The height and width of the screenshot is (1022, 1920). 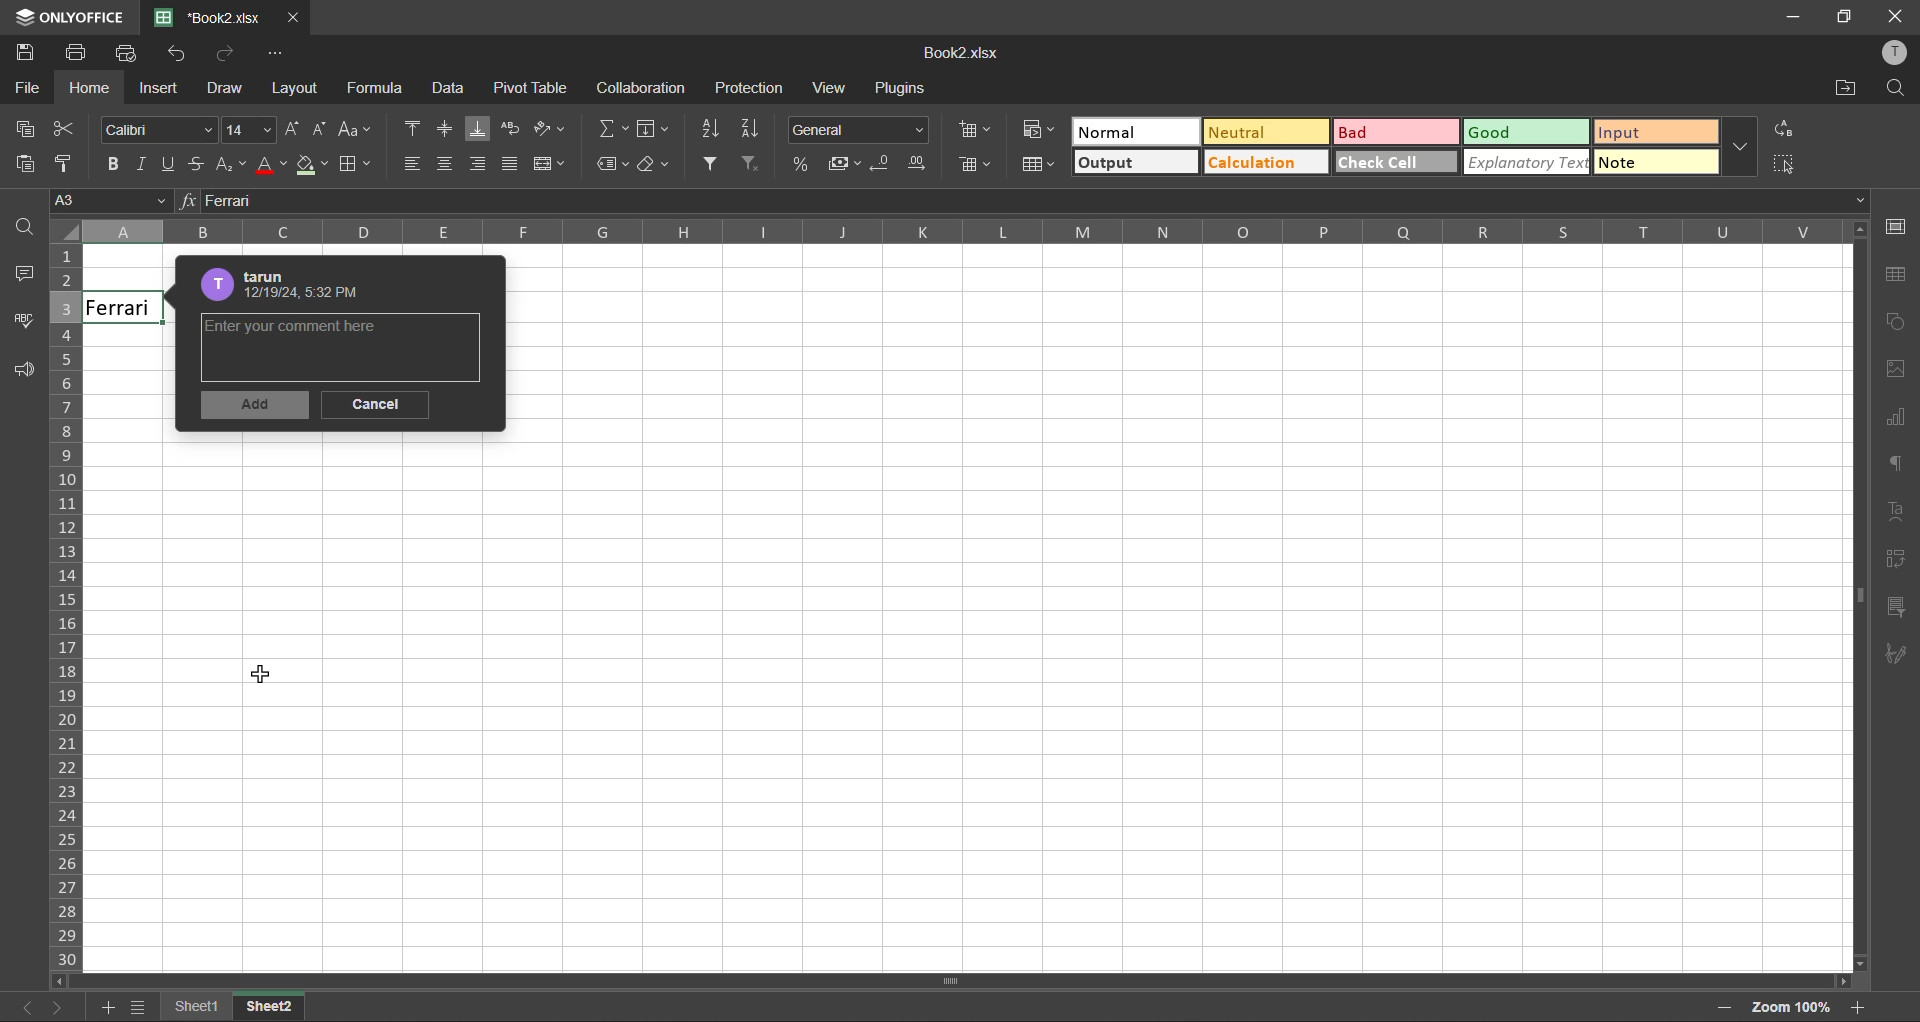 I want to click on Book2.xlsx, so click(x=963, y=53).